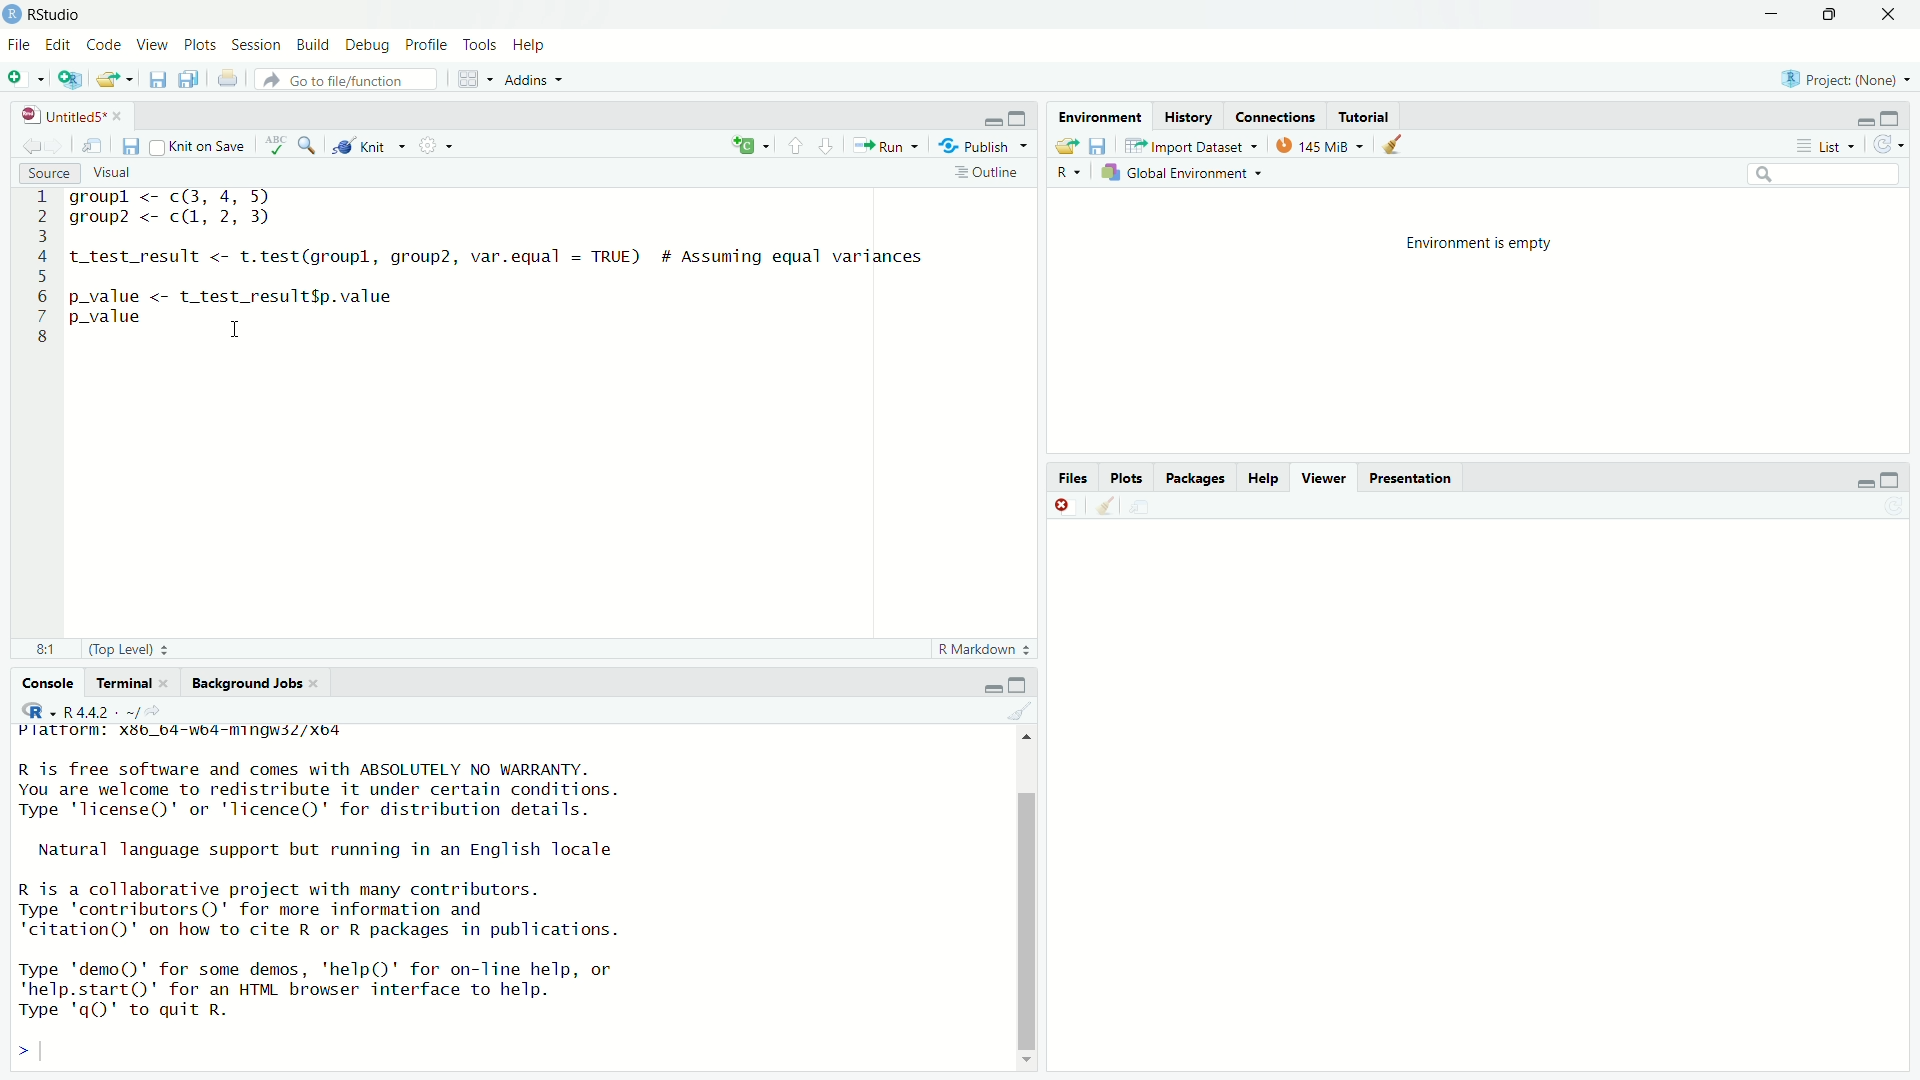 The image size is (1920, 1080). What do you see at coordinates (255, 685) in the screenshot?
I see `Background Jobs` at bounding box center [255, 685].